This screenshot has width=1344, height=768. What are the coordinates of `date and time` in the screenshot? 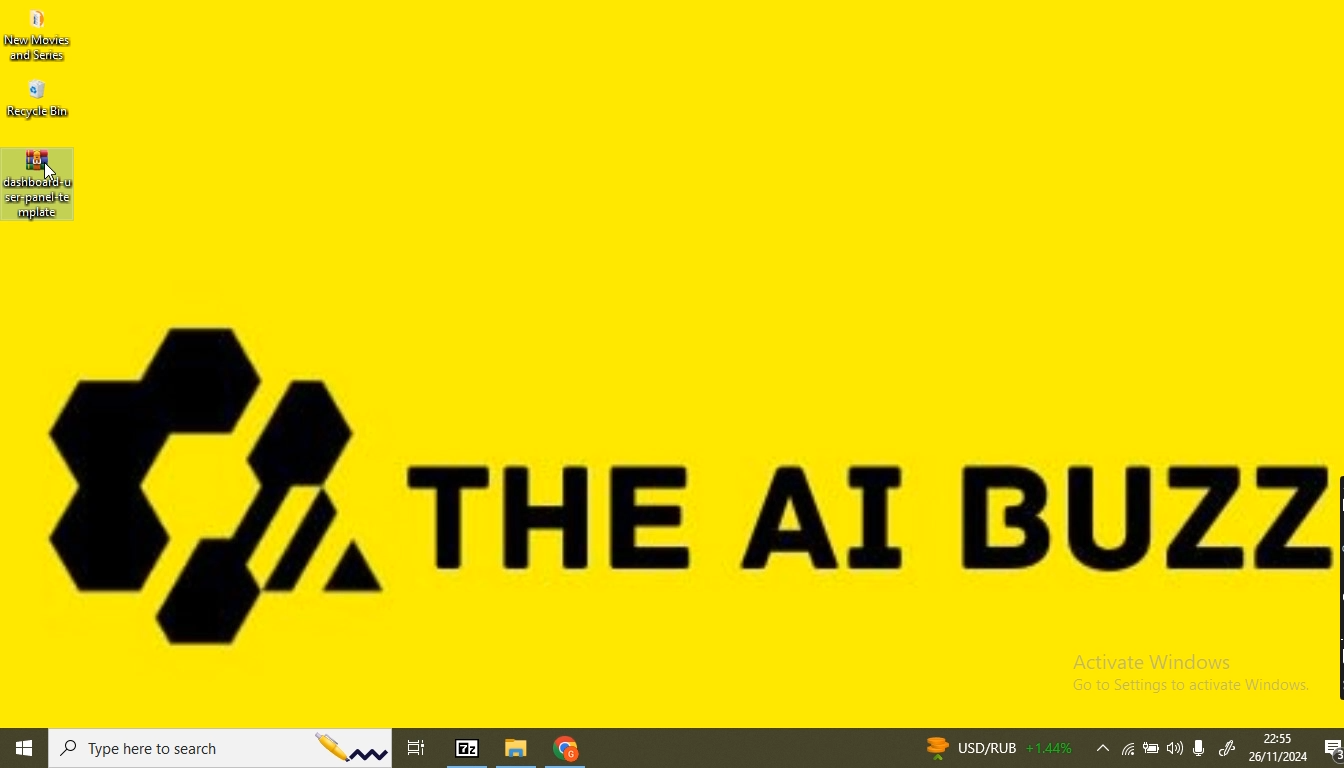 It's located at (1277, 748).